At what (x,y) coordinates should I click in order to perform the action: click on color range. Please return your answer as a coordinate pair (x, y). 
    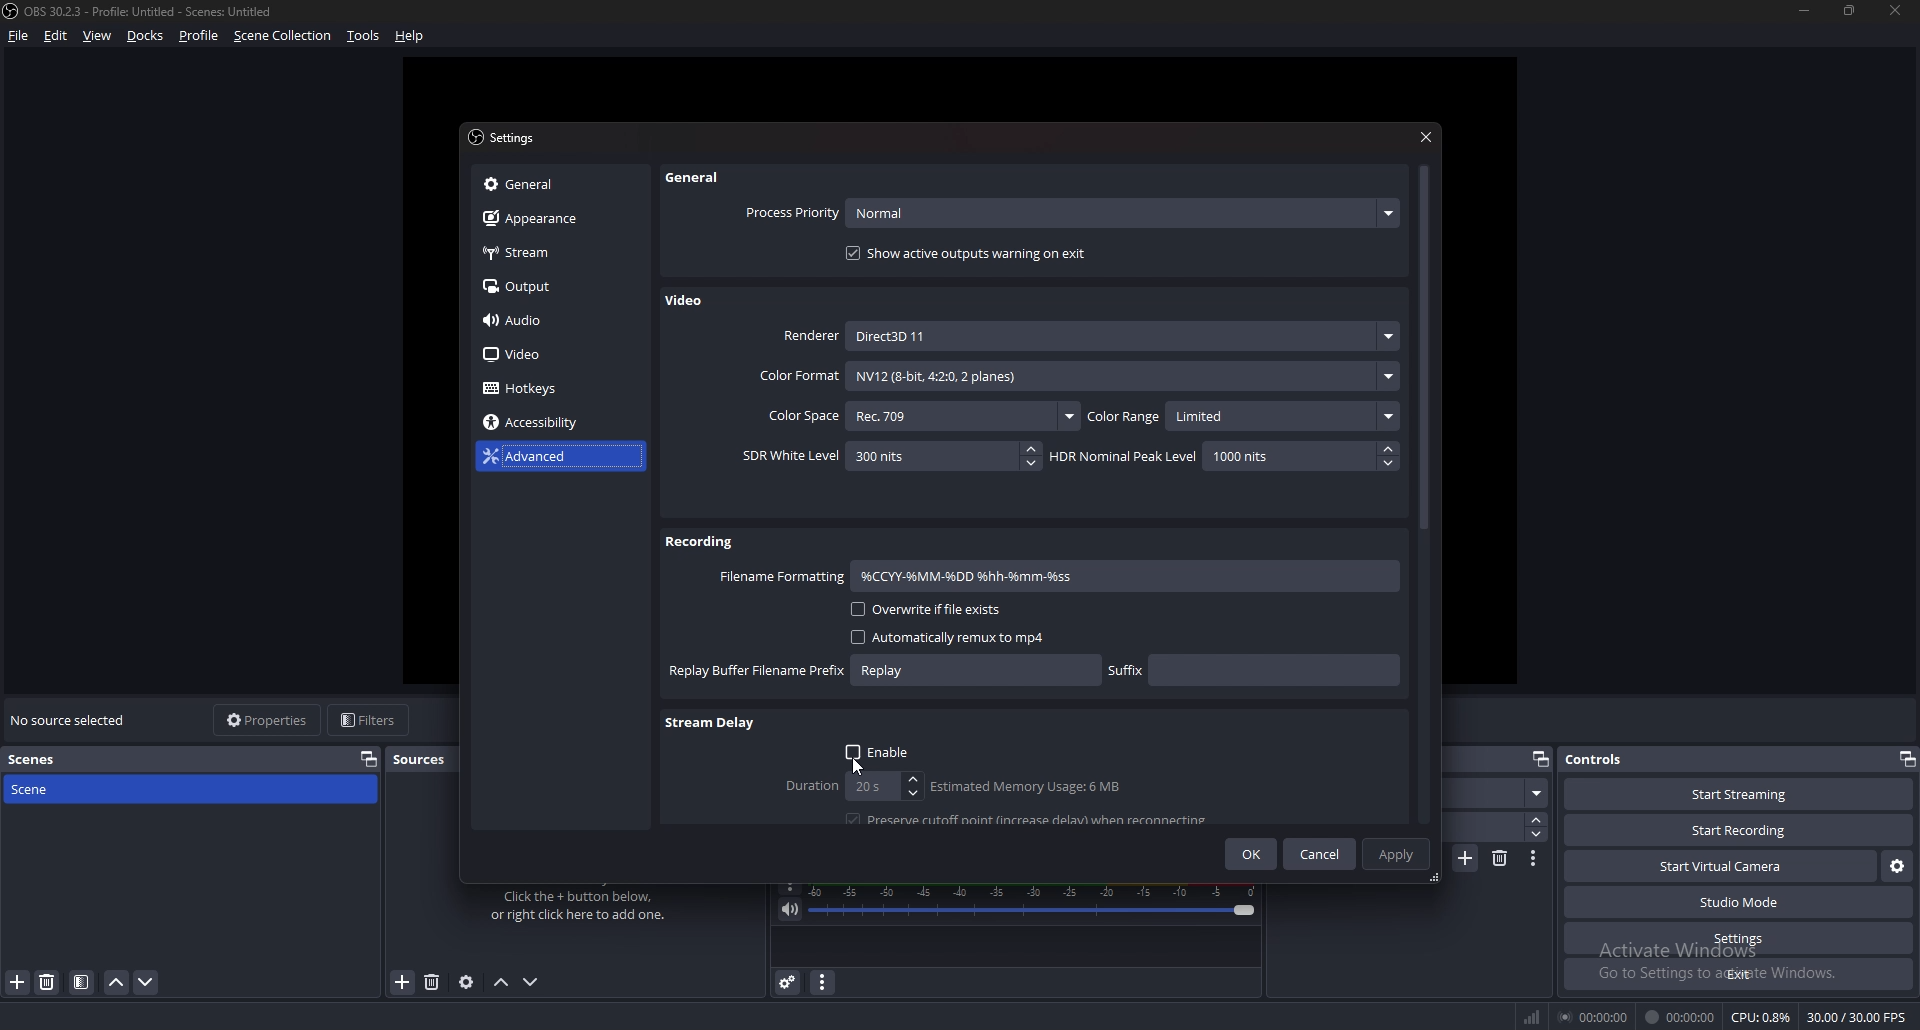
    Looking at the image, I should click on (1245, 416).